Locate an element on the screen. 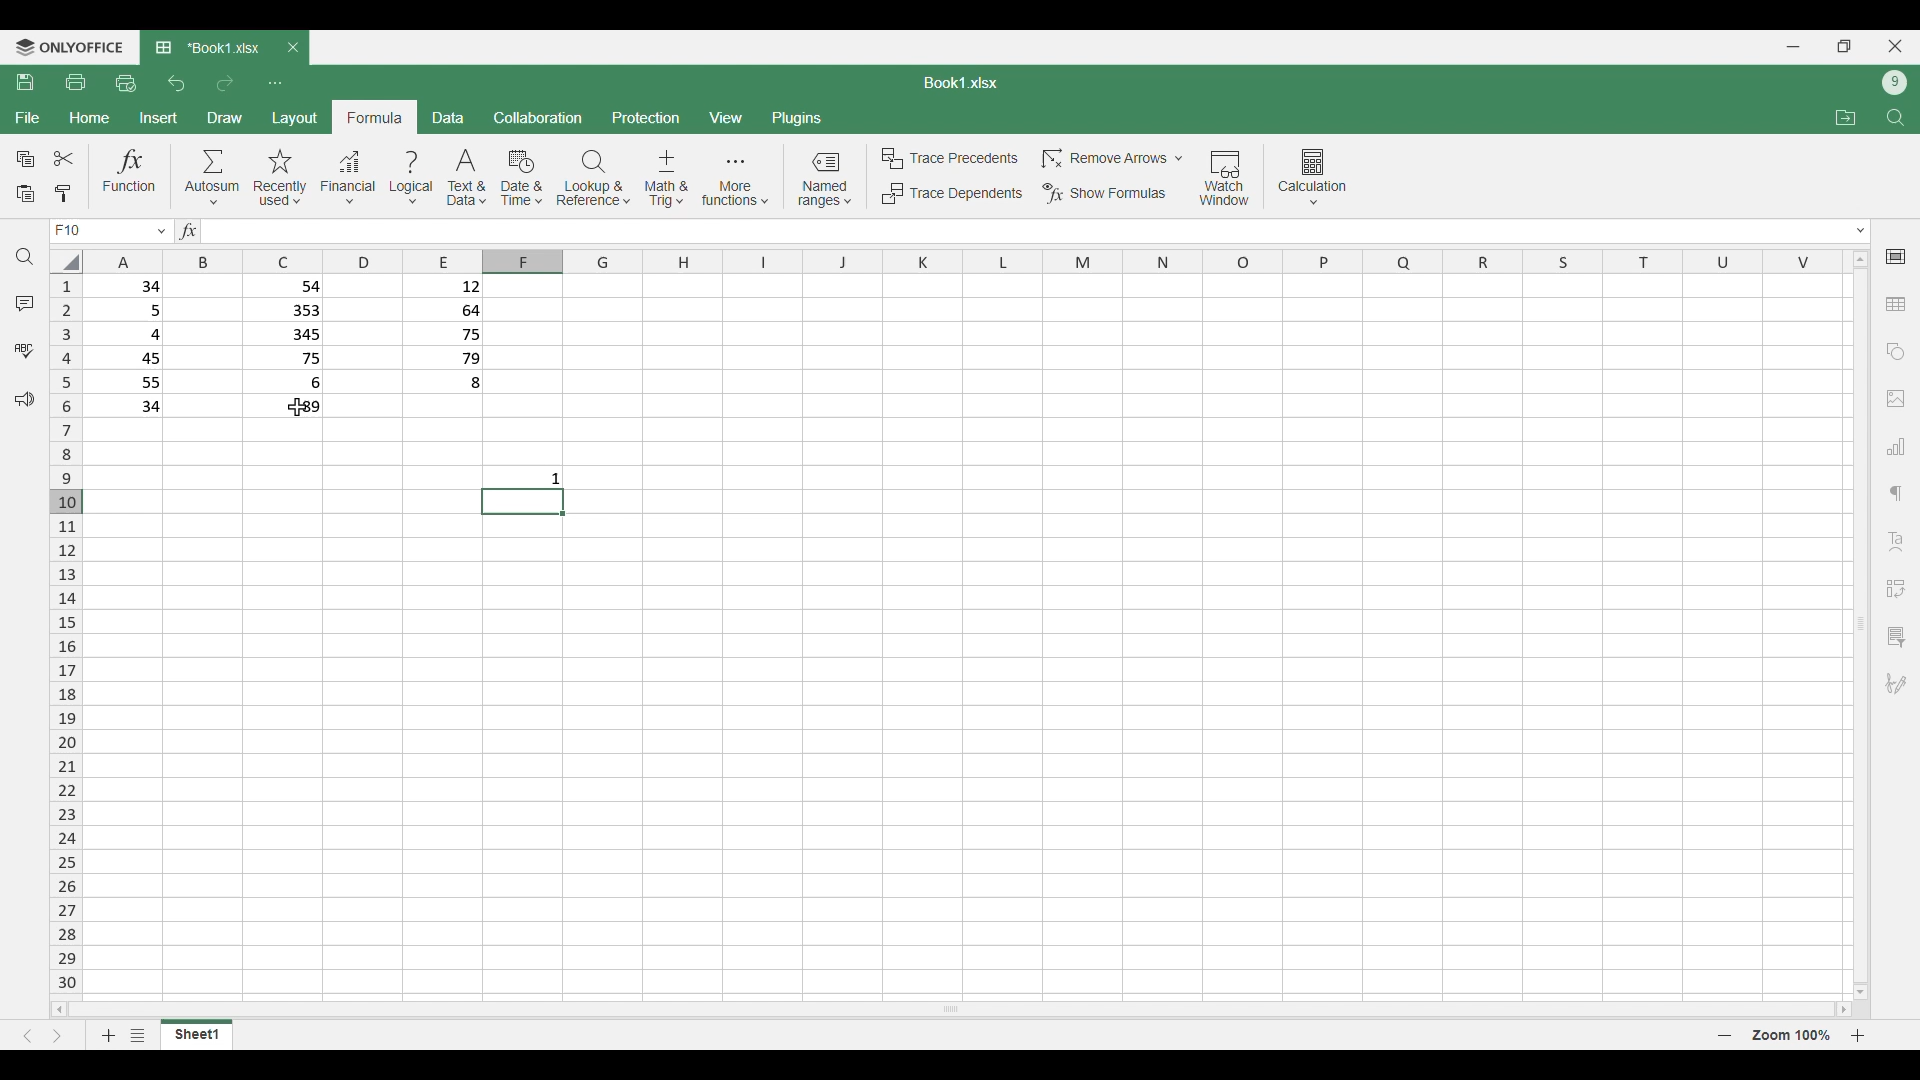 This screenshot has width=1920, height=1080. Expand text box is located at coordinates (1862, 231).